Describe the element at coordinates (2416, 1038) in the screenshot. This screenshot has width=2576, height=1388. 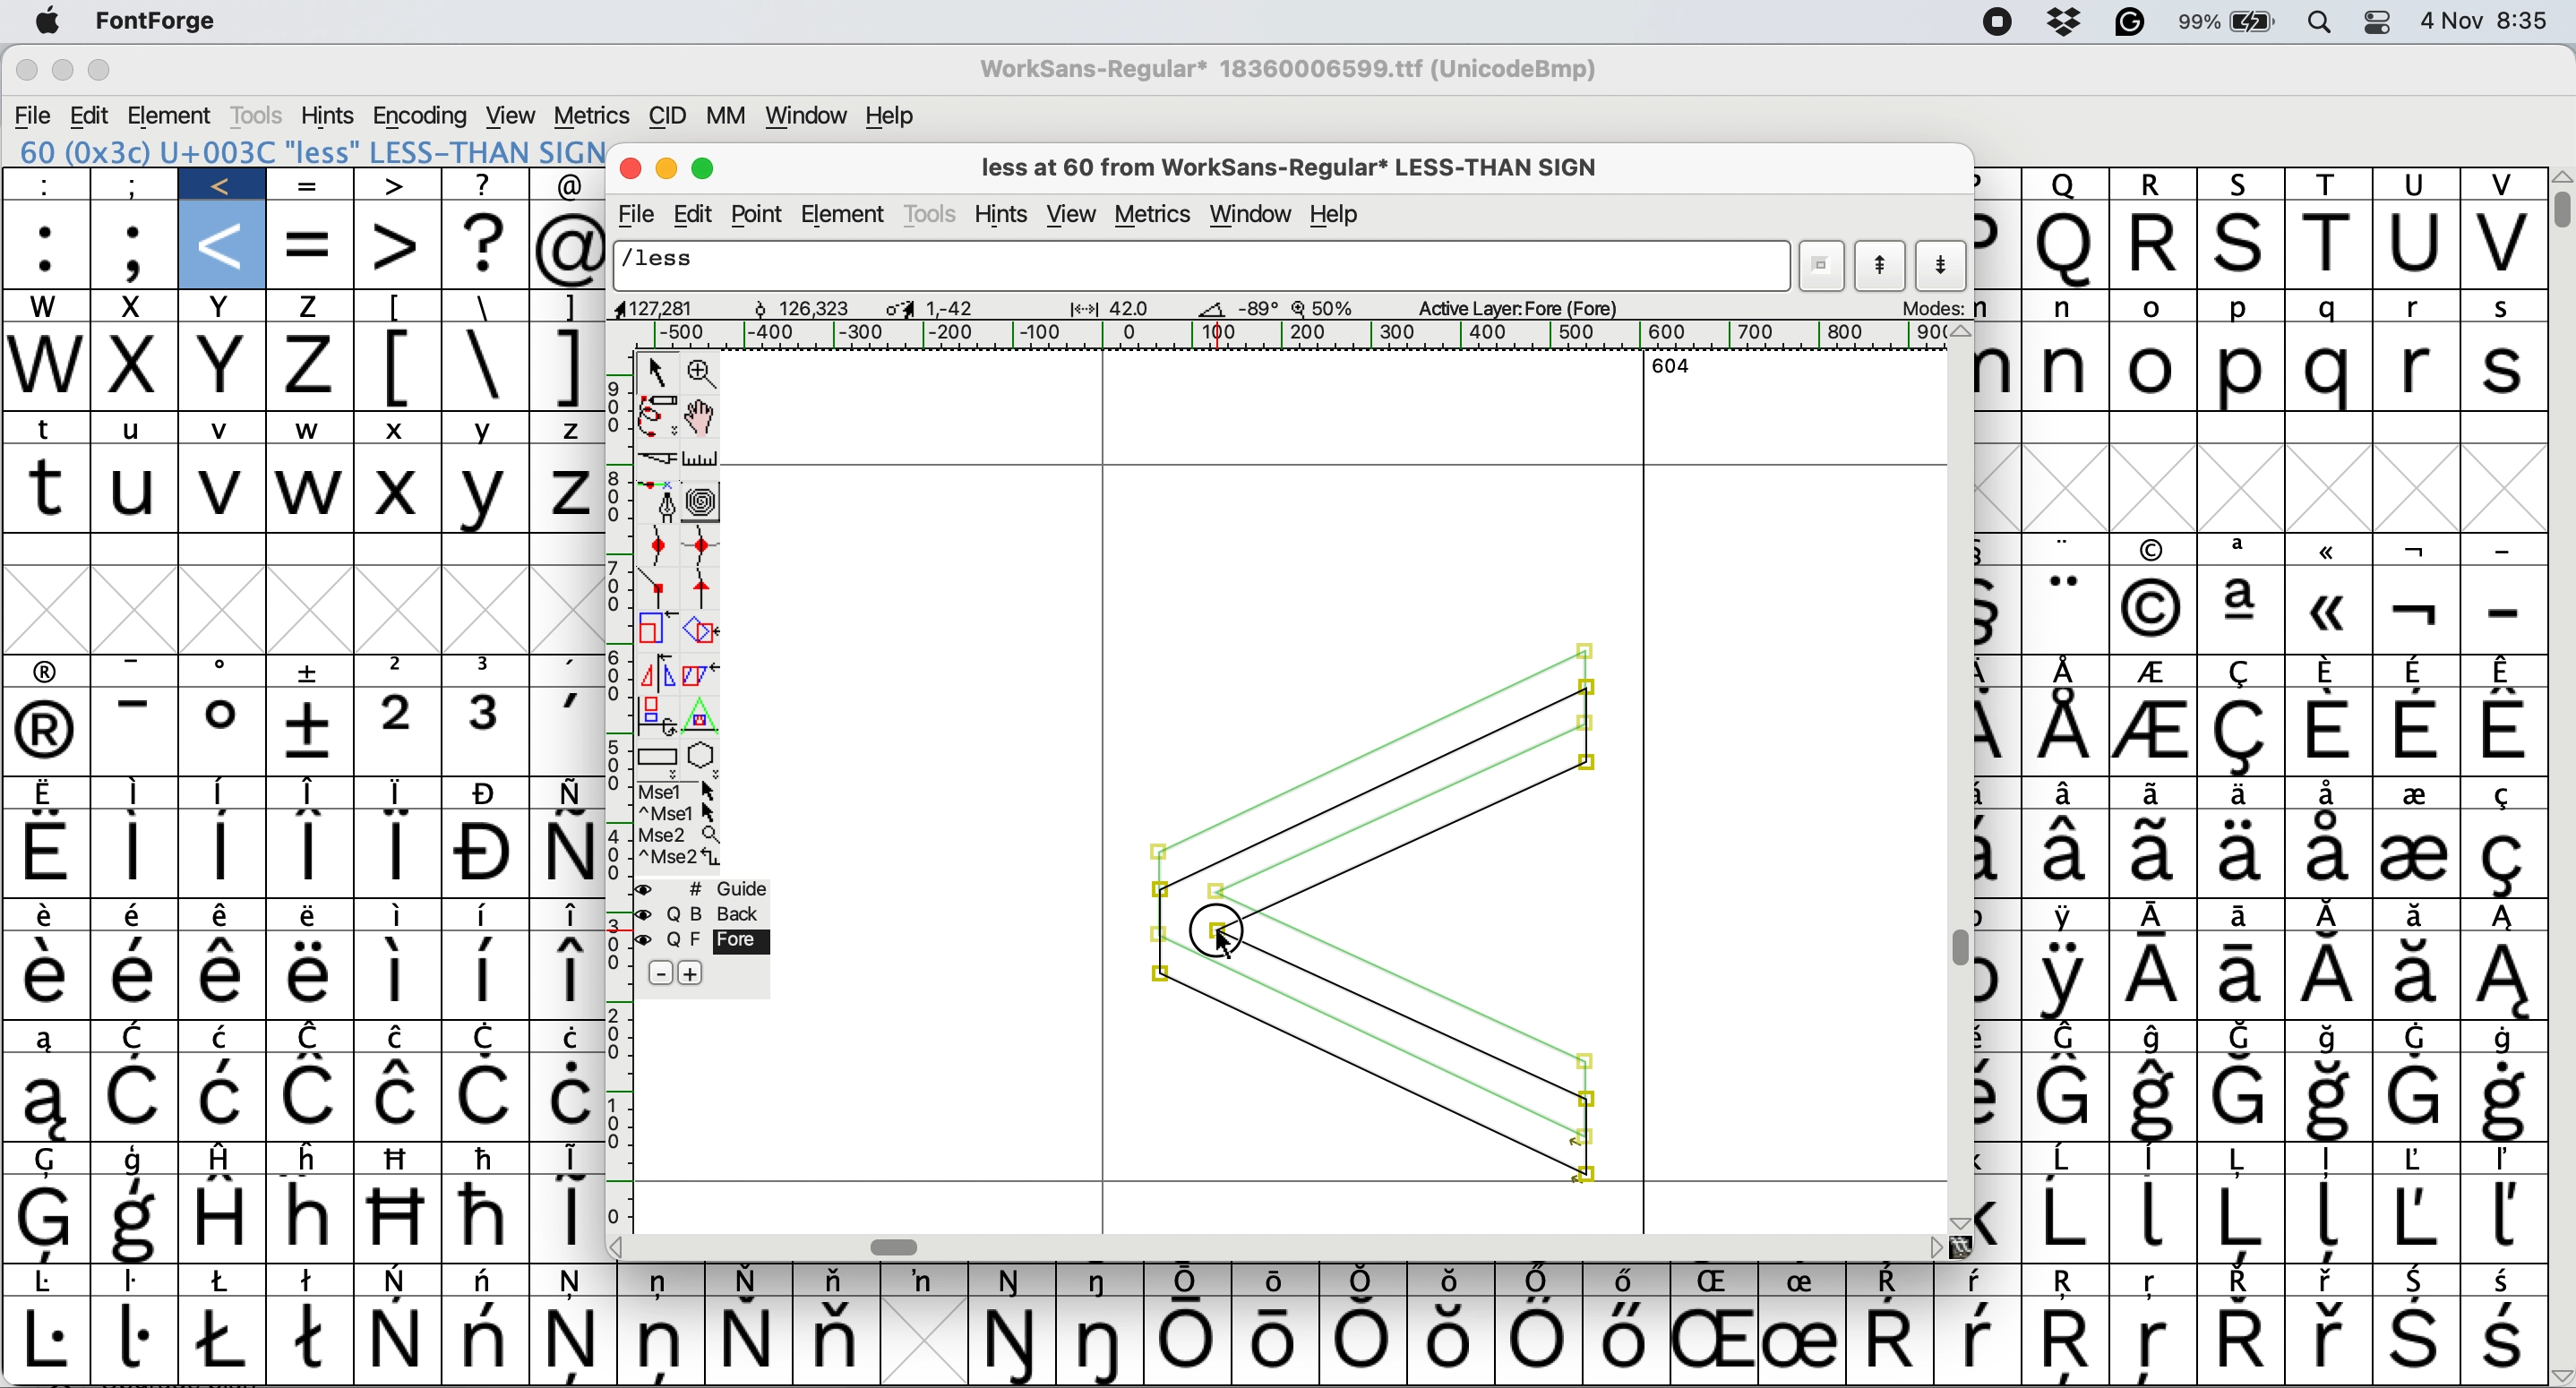
I see `Symbol` at that location.